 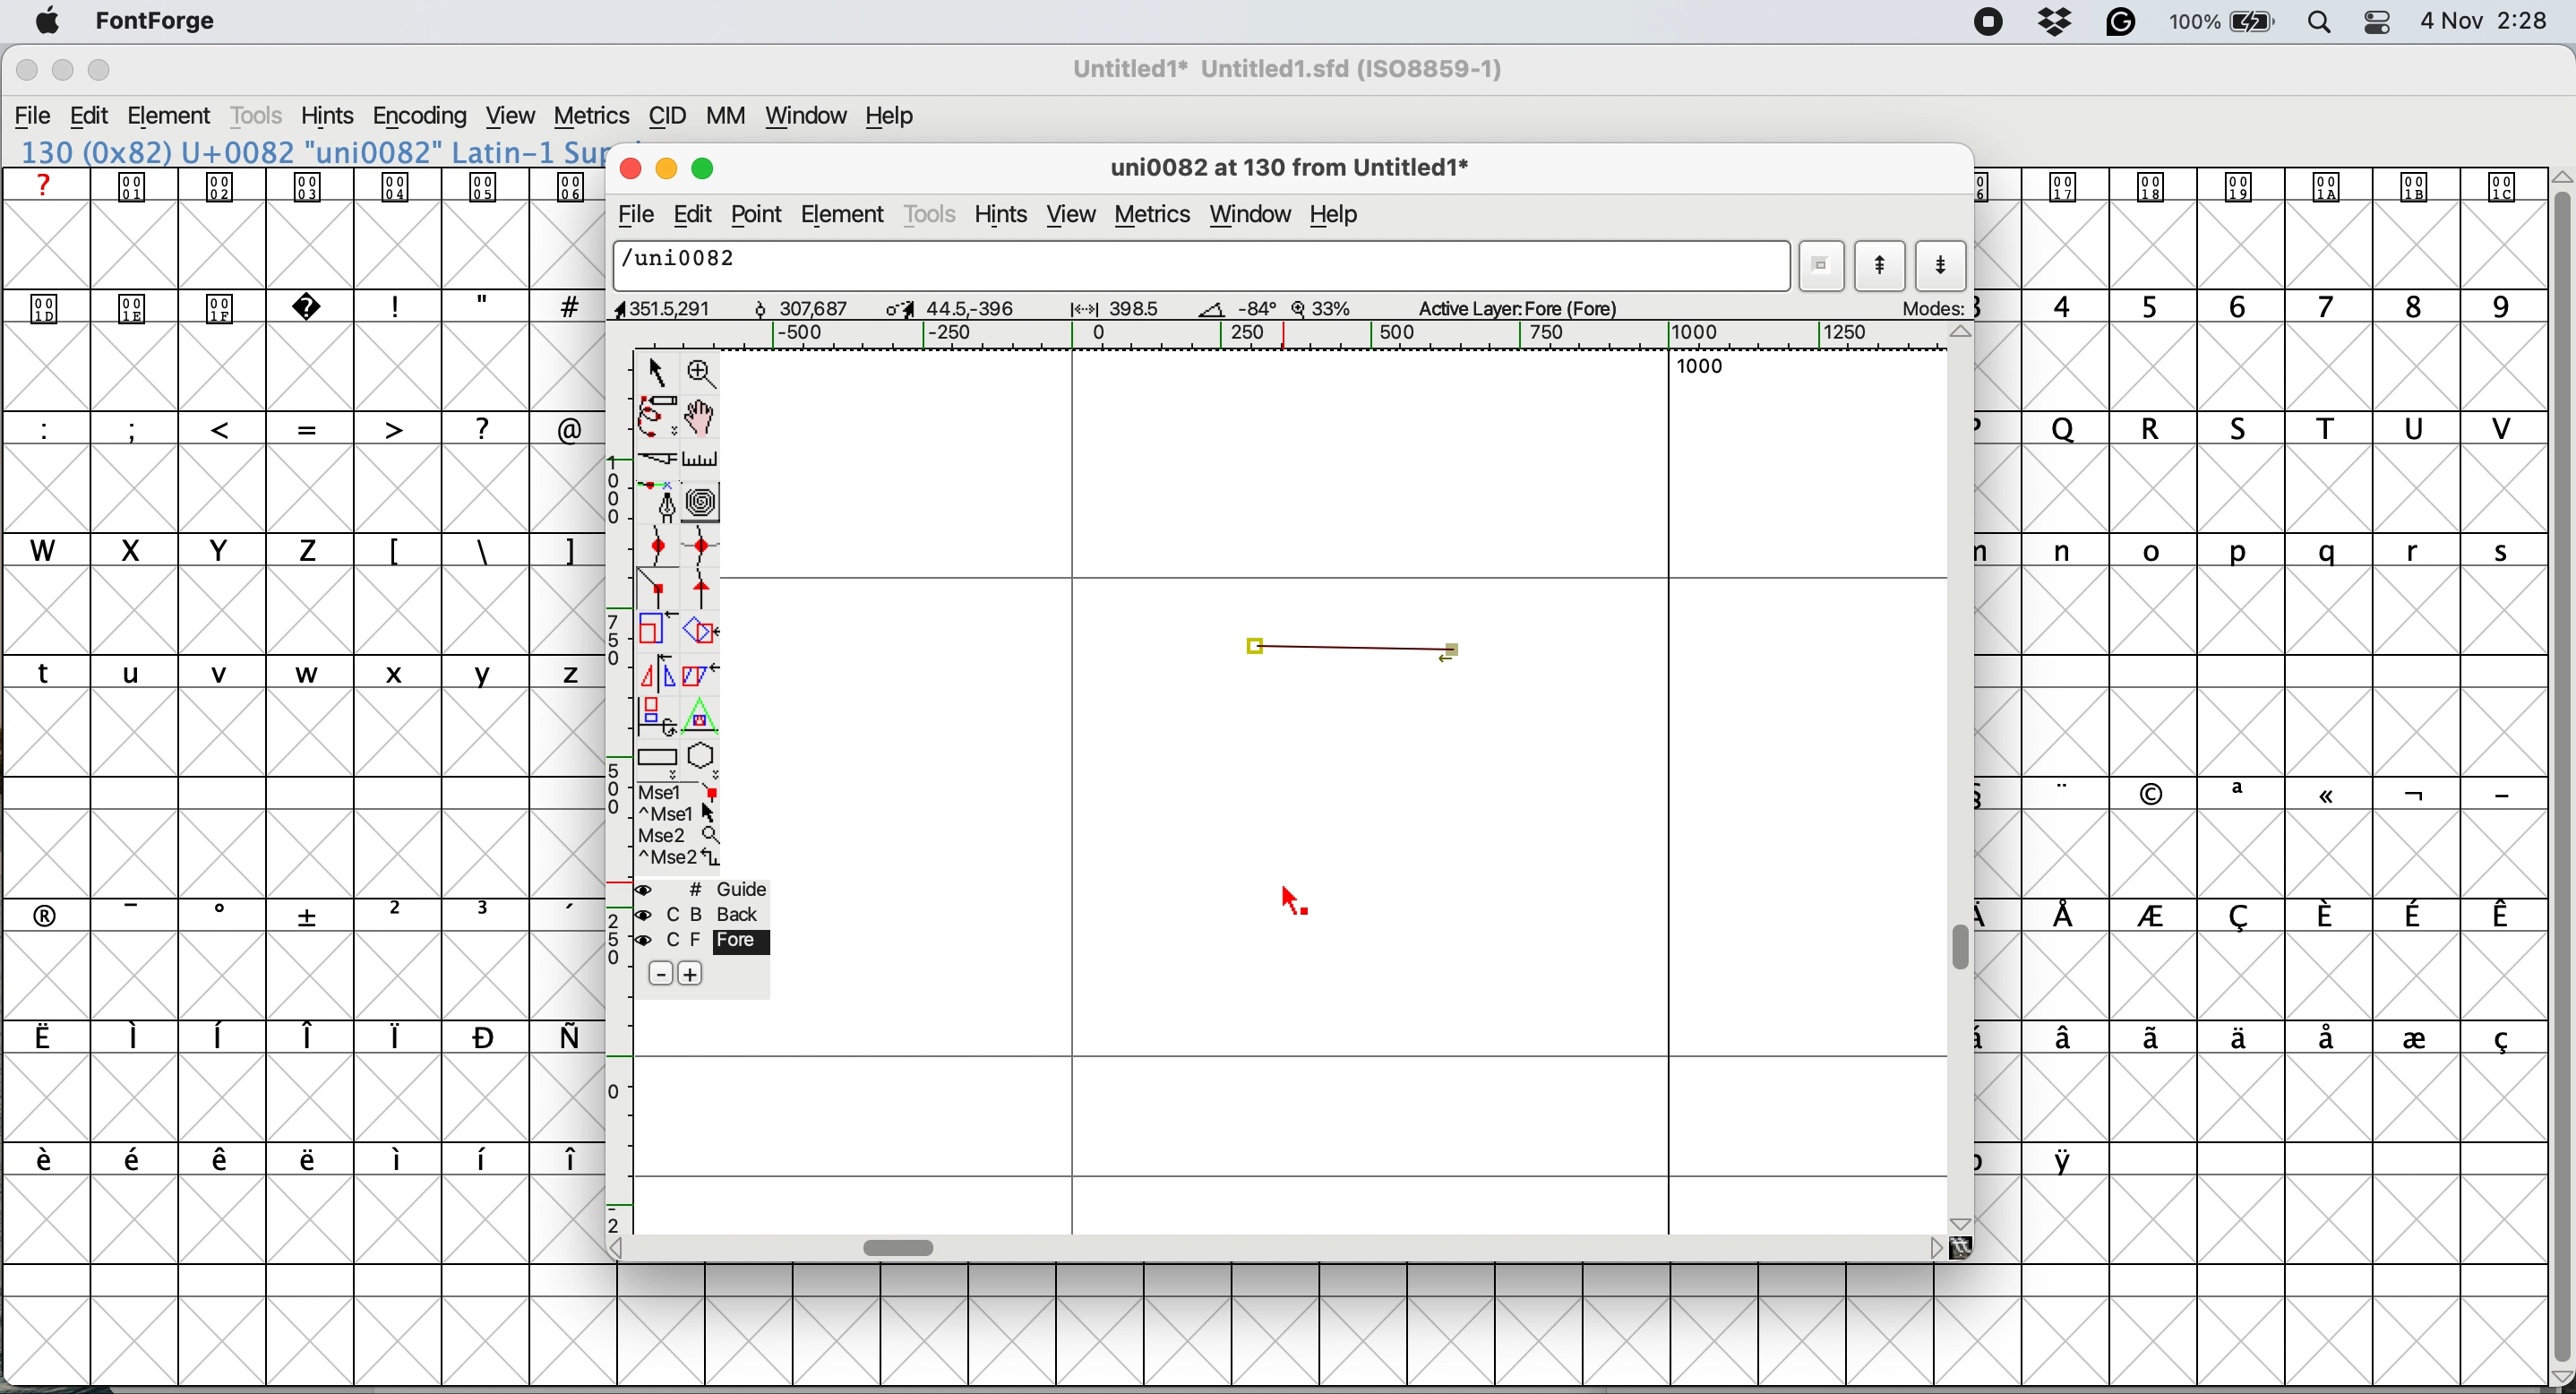 What do you see at coordinates (172, 118) in the screenshot?
I see `element` at bounding box center [172, 118].